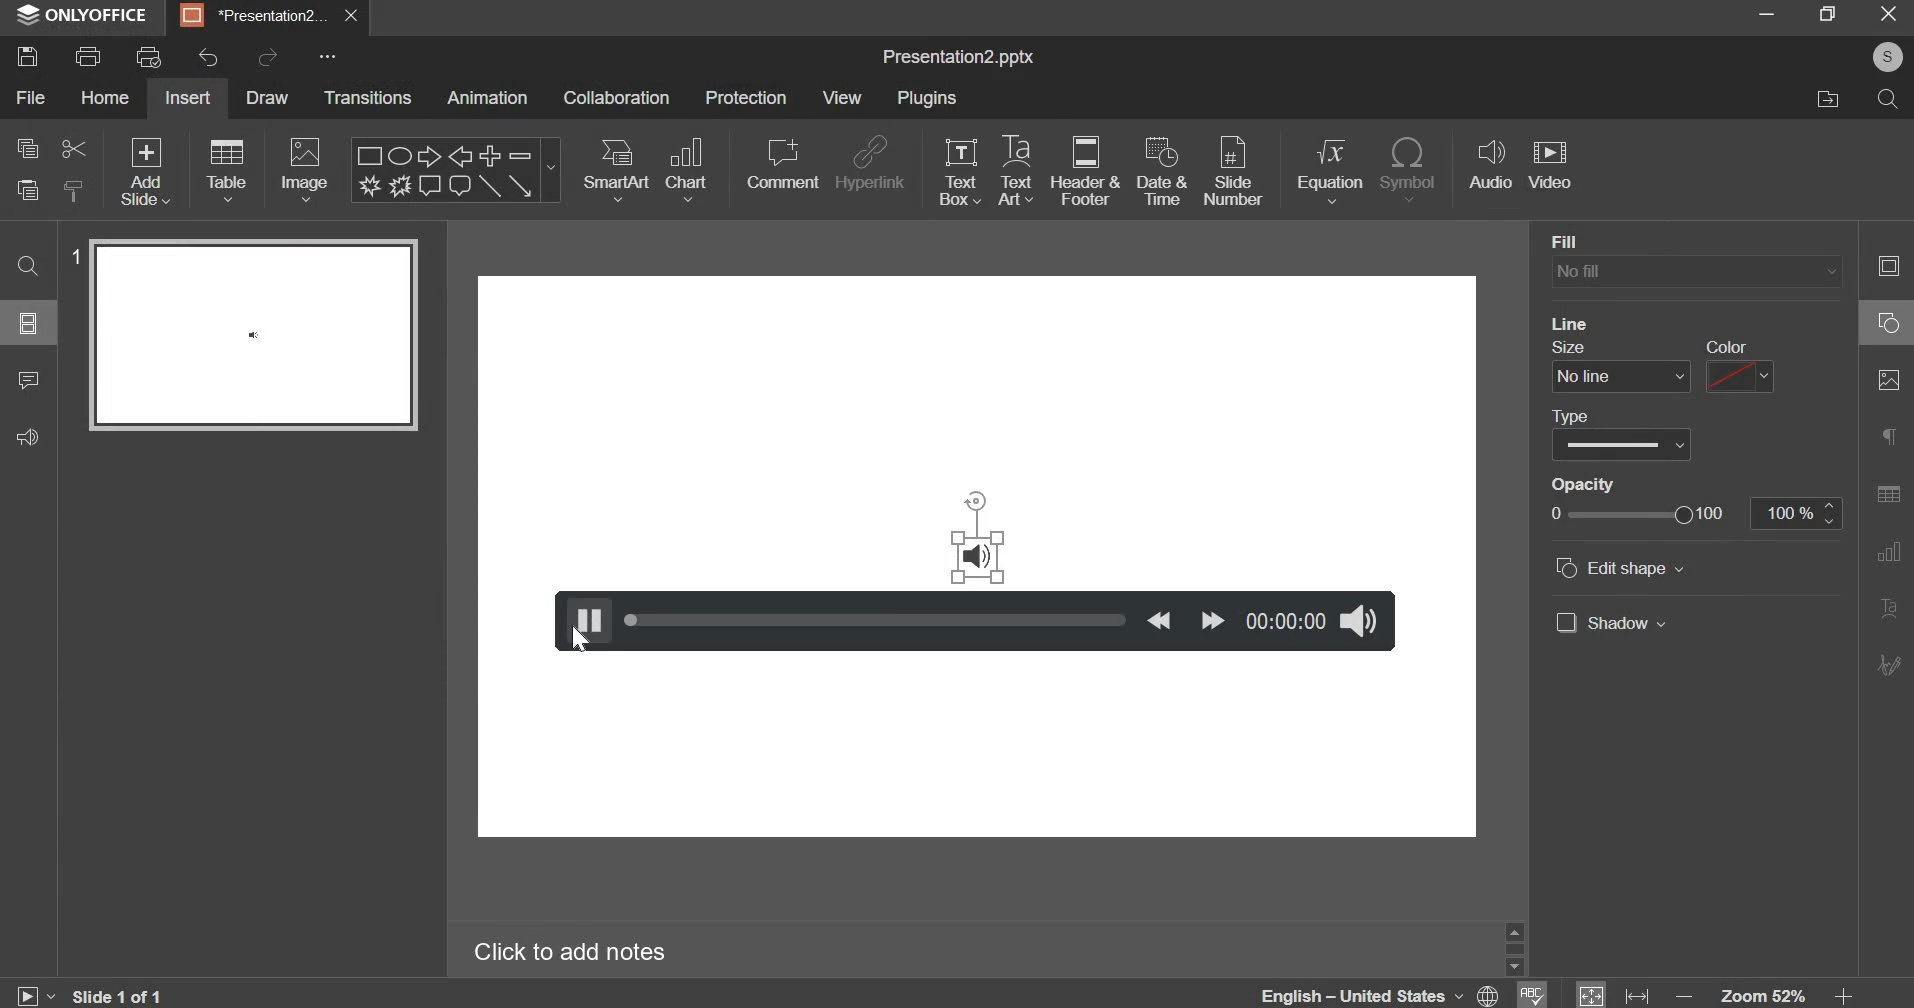  Describe the element at coordinates (1569, 347) in the screenshot. I see `size` at that location.